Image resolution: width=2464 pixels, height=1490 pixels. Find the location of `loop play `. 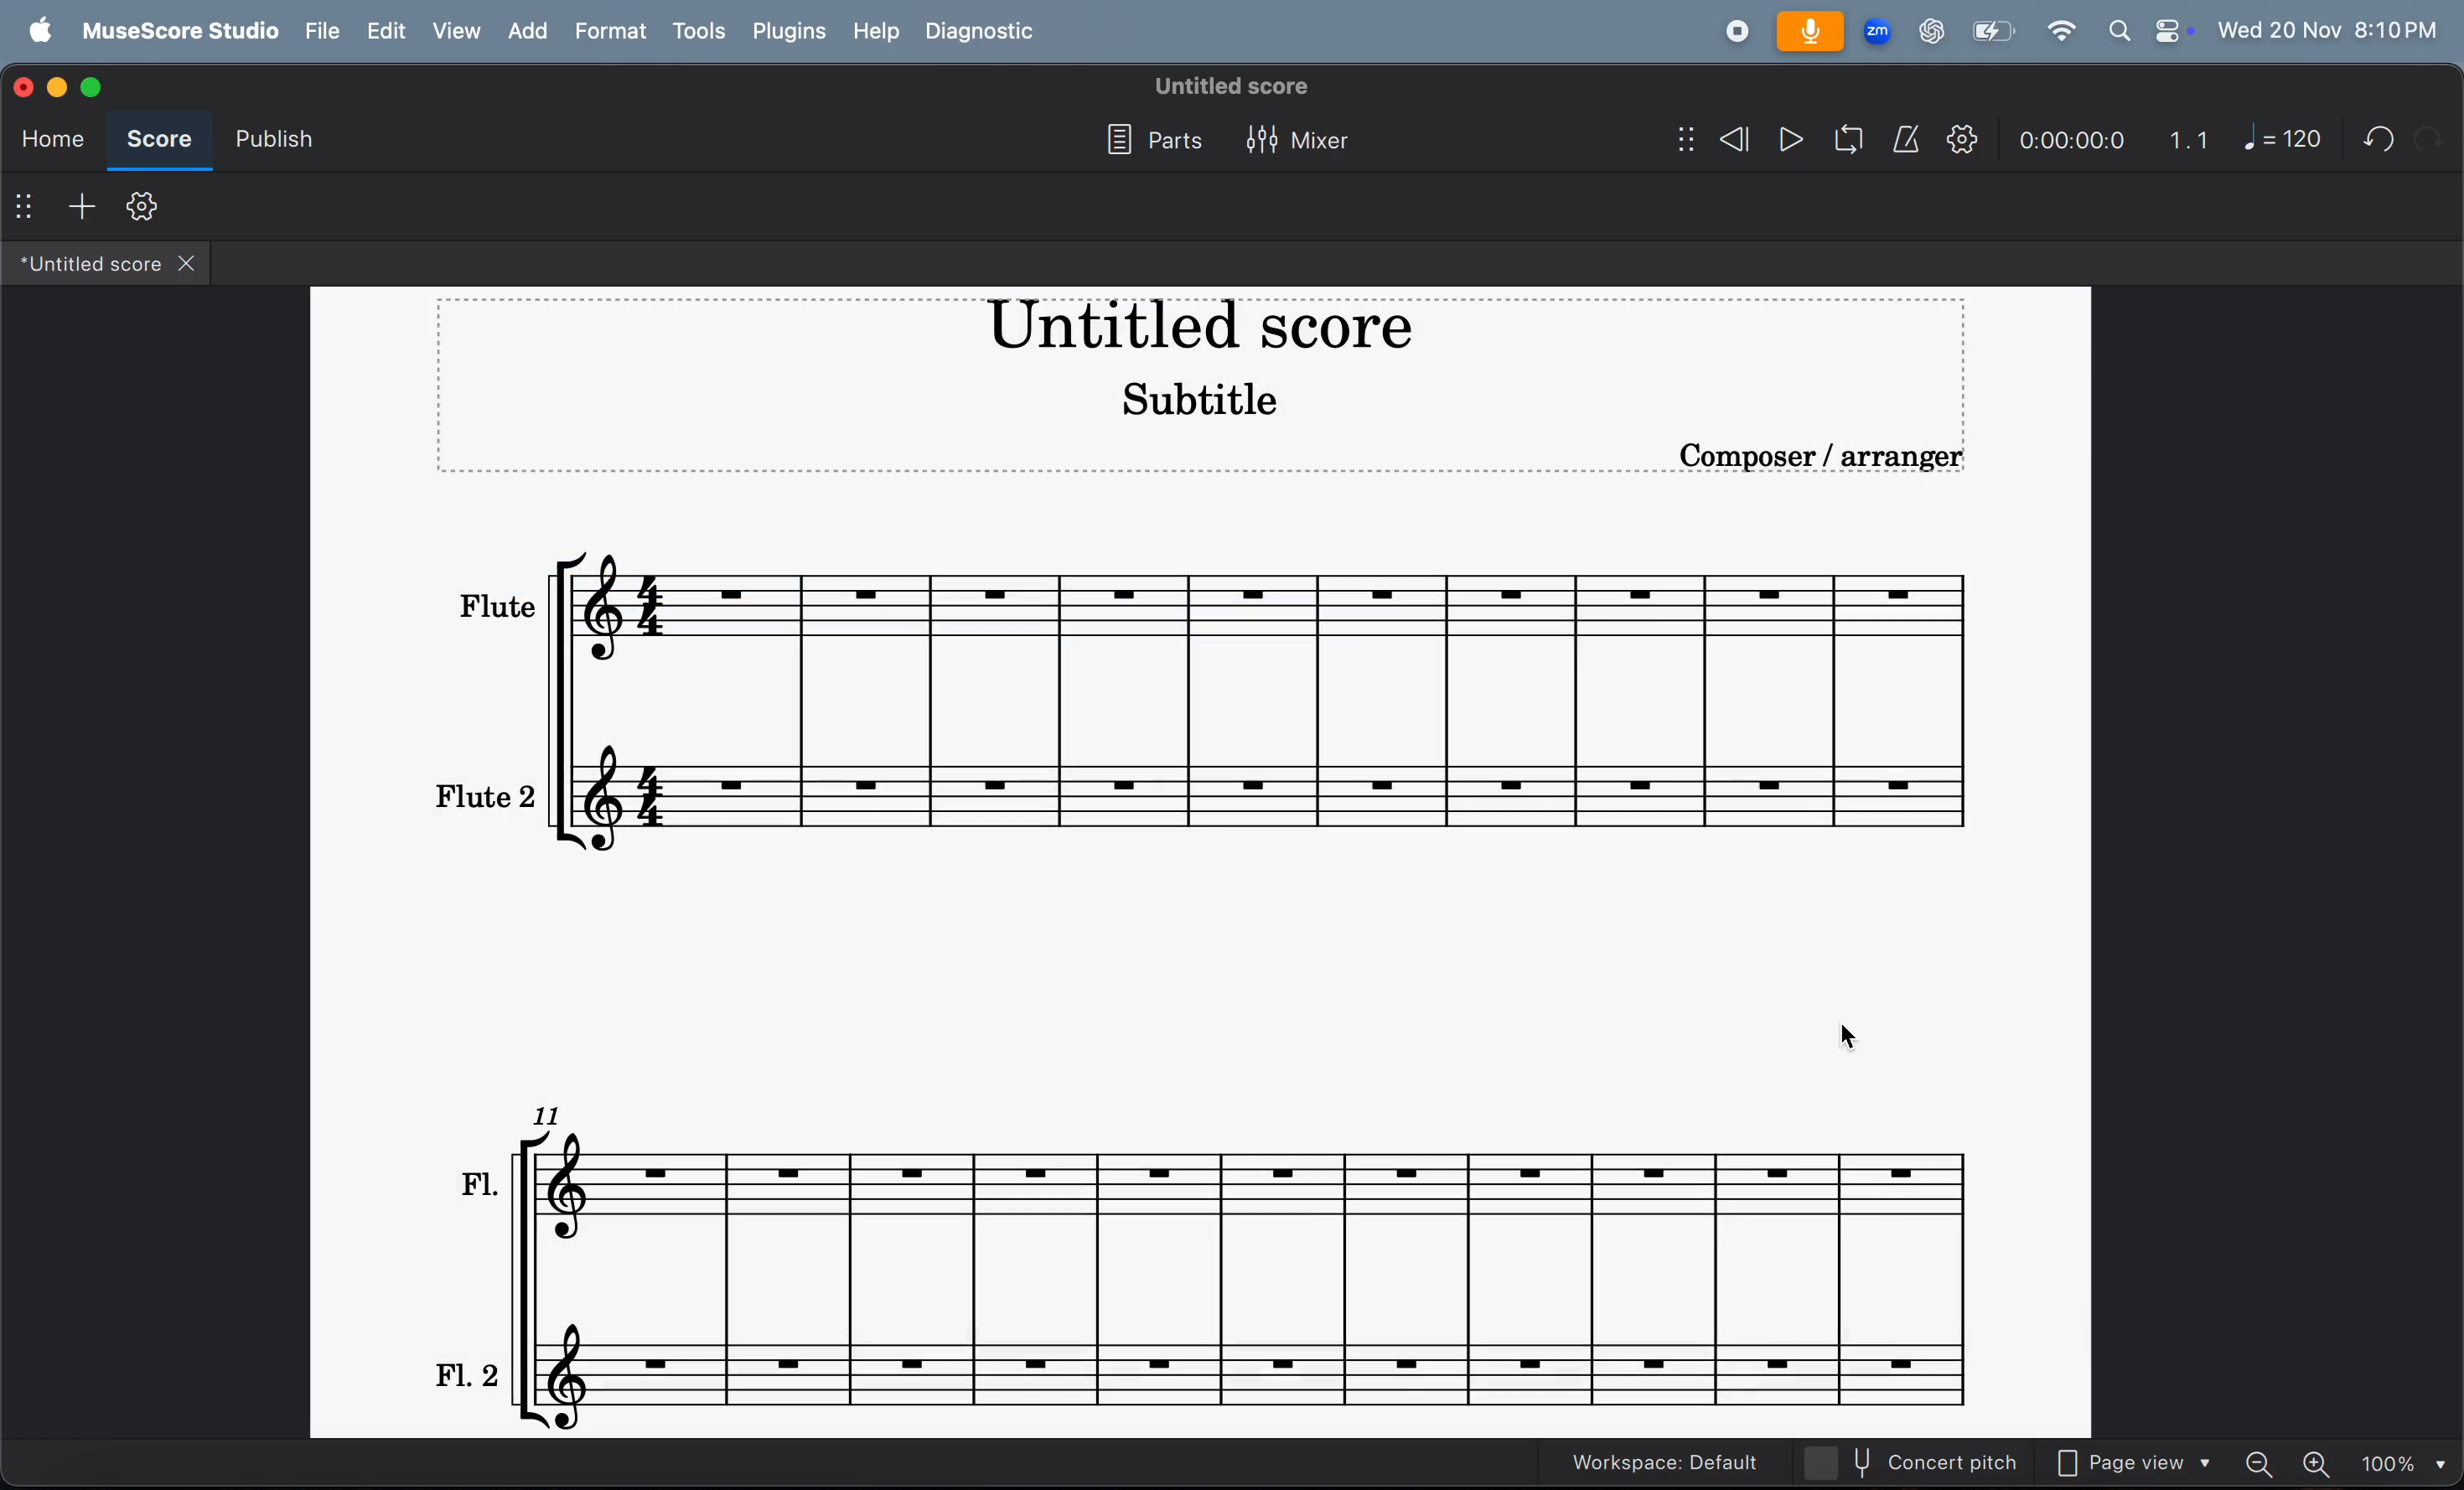

loop play  is located at coordinates (1842, 136).